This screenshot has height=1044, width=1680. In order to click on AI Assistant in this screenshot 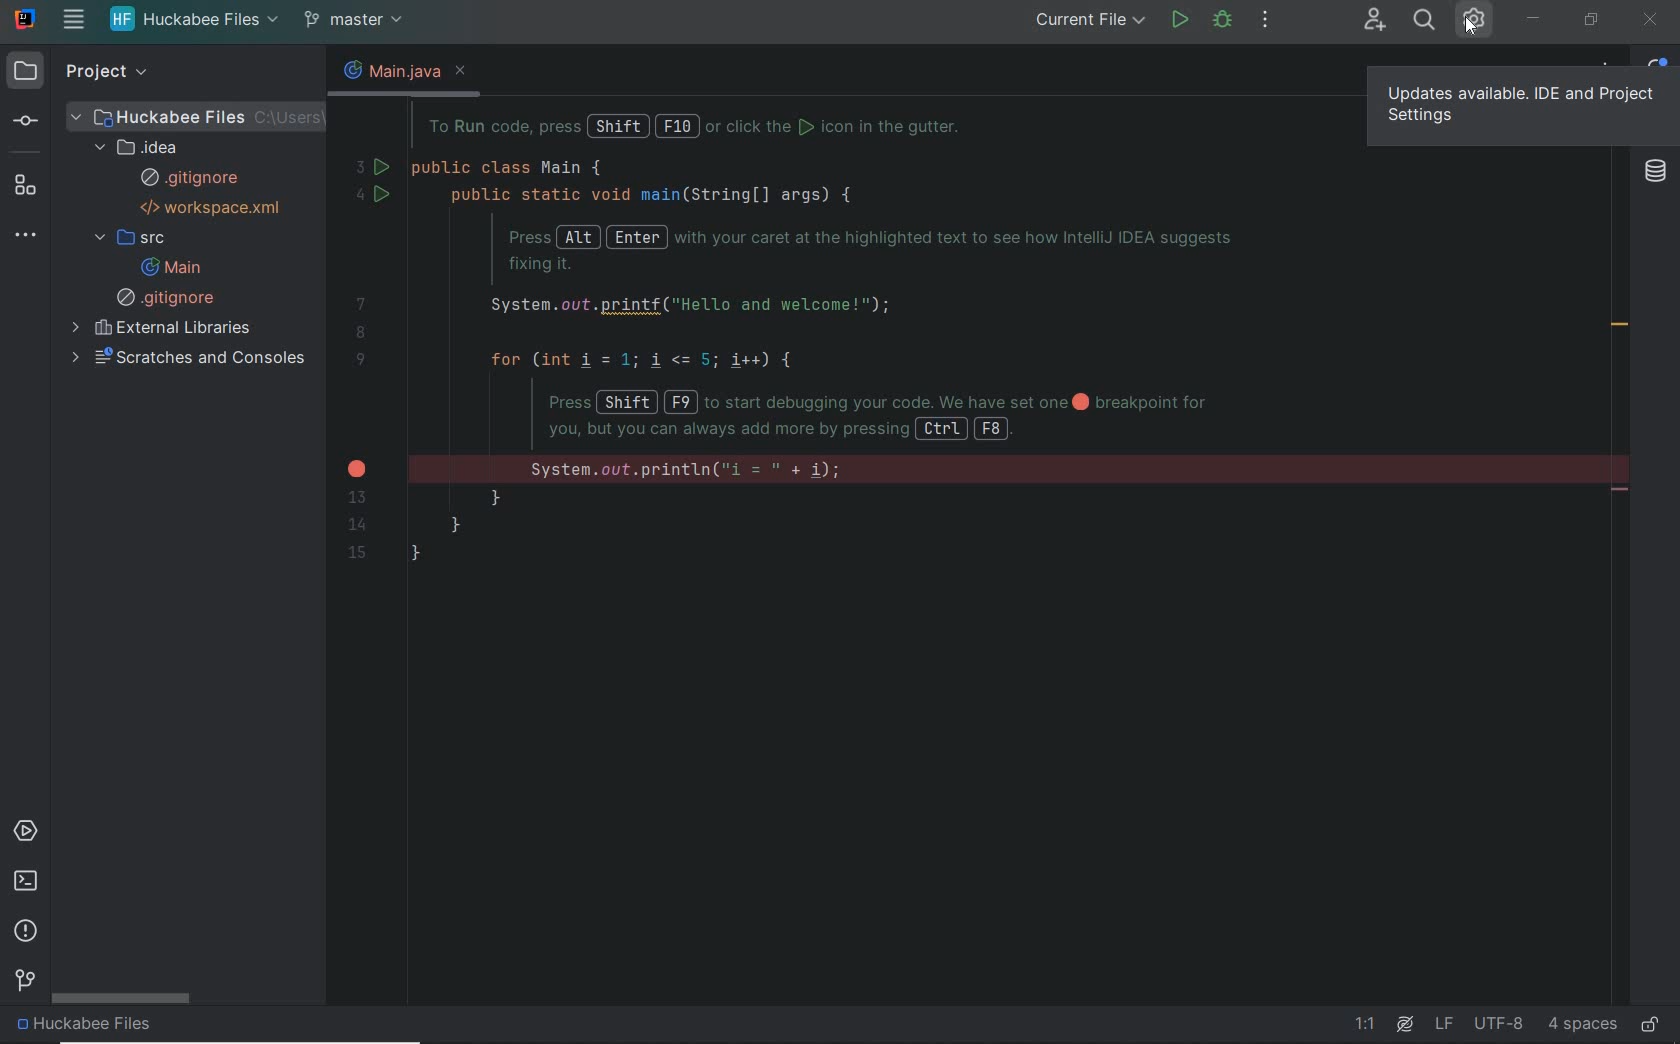, I will do `click(1405, 1024)`.